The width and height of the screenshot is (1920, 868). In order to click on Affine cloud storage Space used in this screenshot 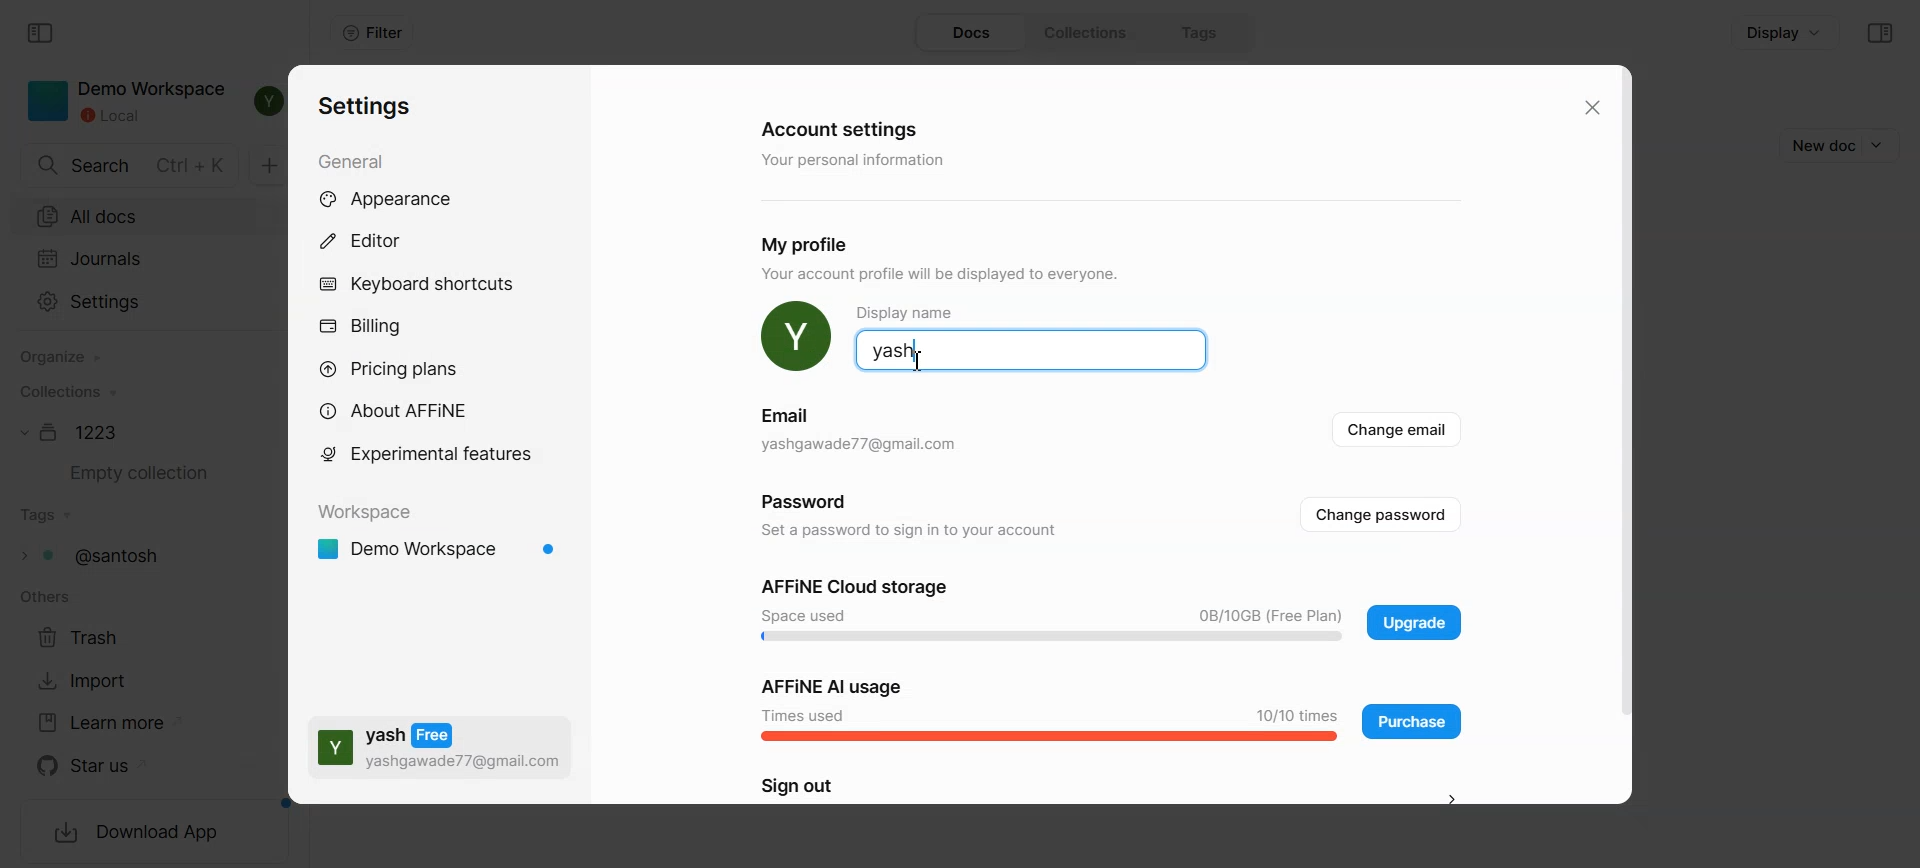, I will do `click(1052, 610)`.